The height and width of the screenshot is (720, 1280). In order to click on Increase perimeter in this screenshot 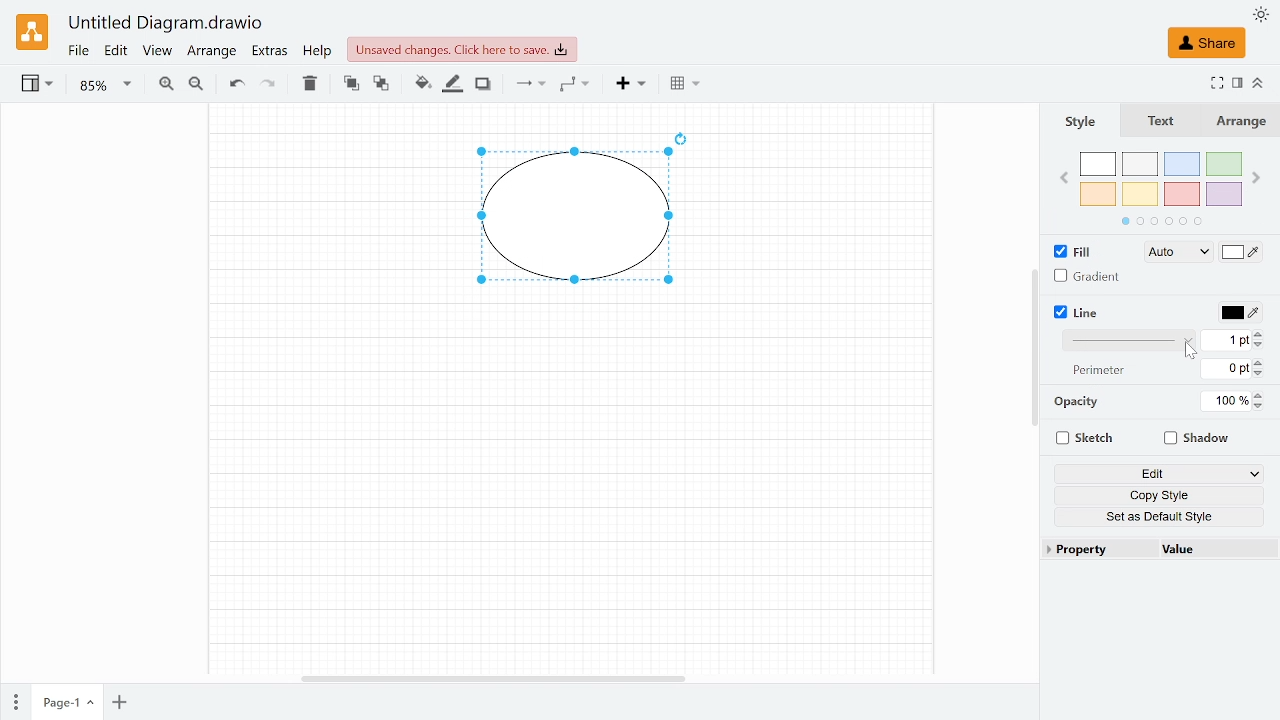, I will do `click(1261, 362)`.